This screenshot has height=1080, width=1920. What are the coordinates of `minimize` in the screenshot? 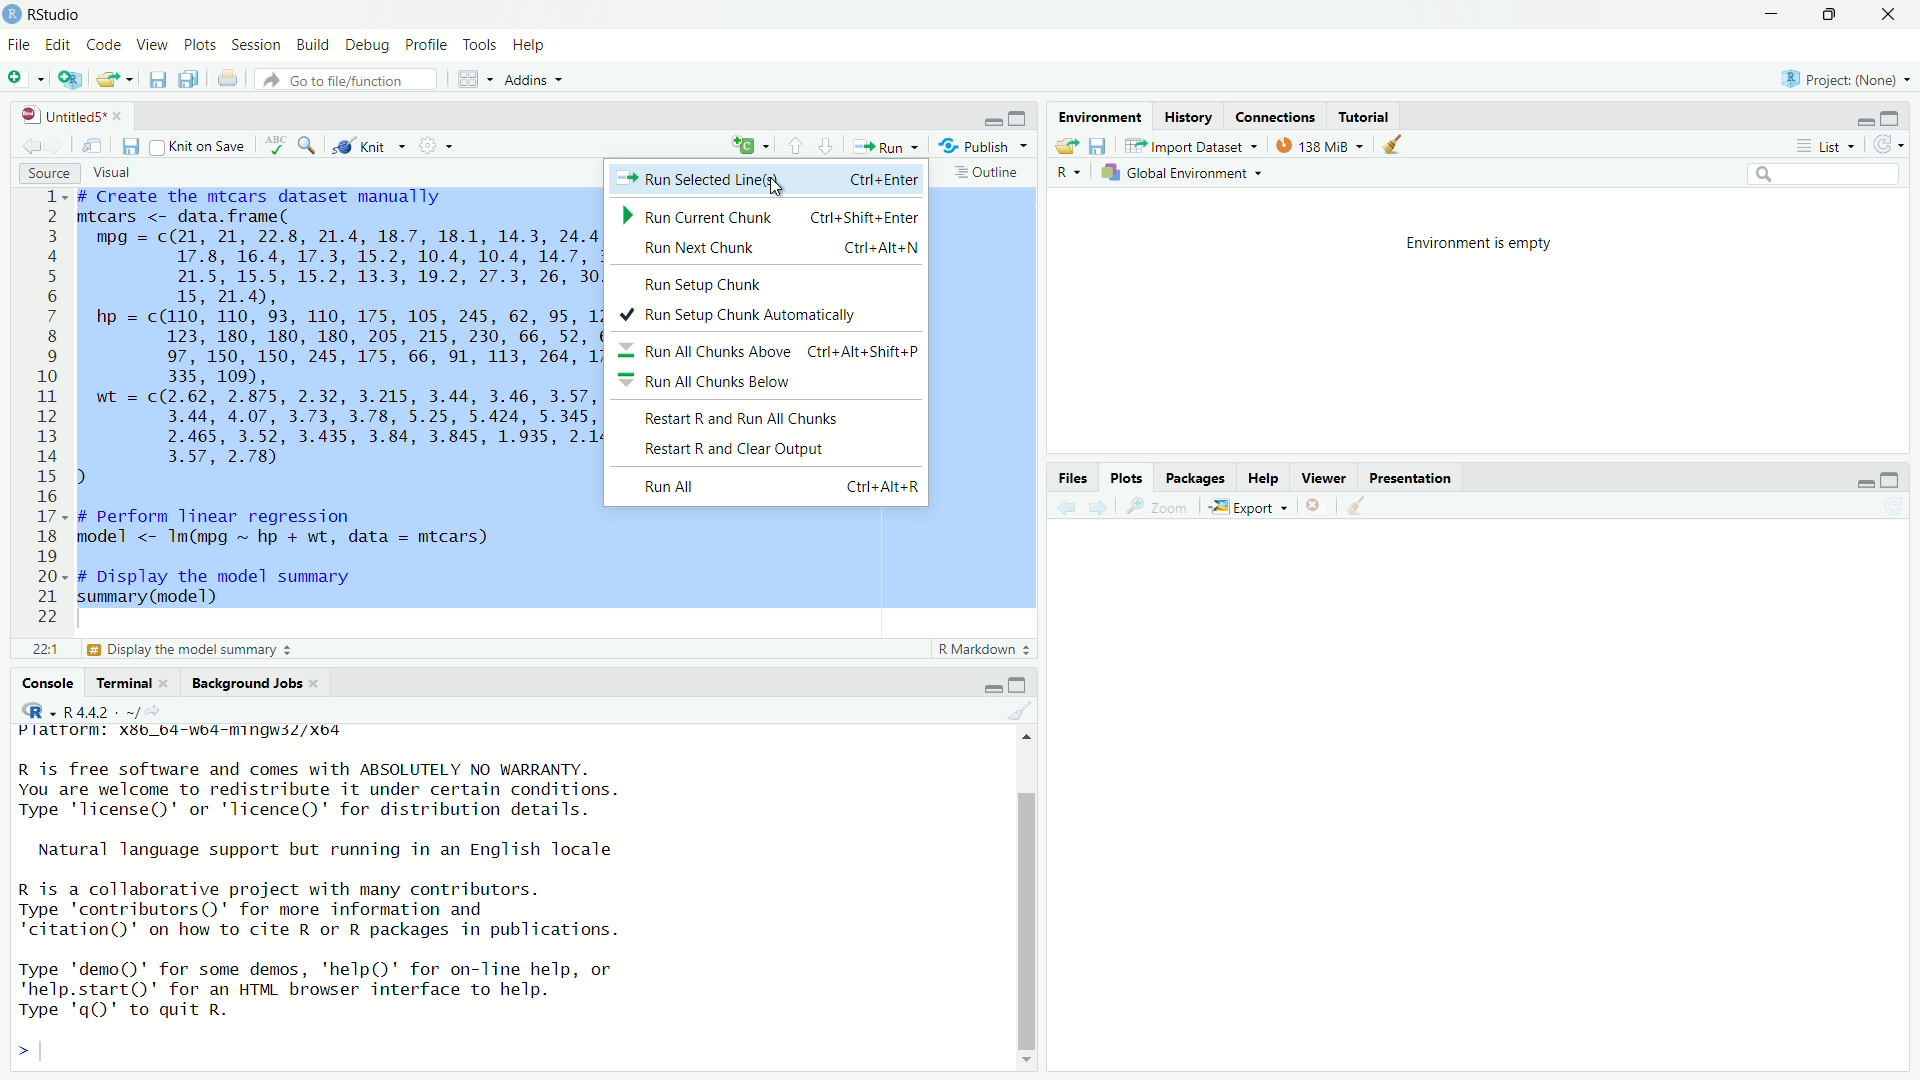 It's located at (992, 687).